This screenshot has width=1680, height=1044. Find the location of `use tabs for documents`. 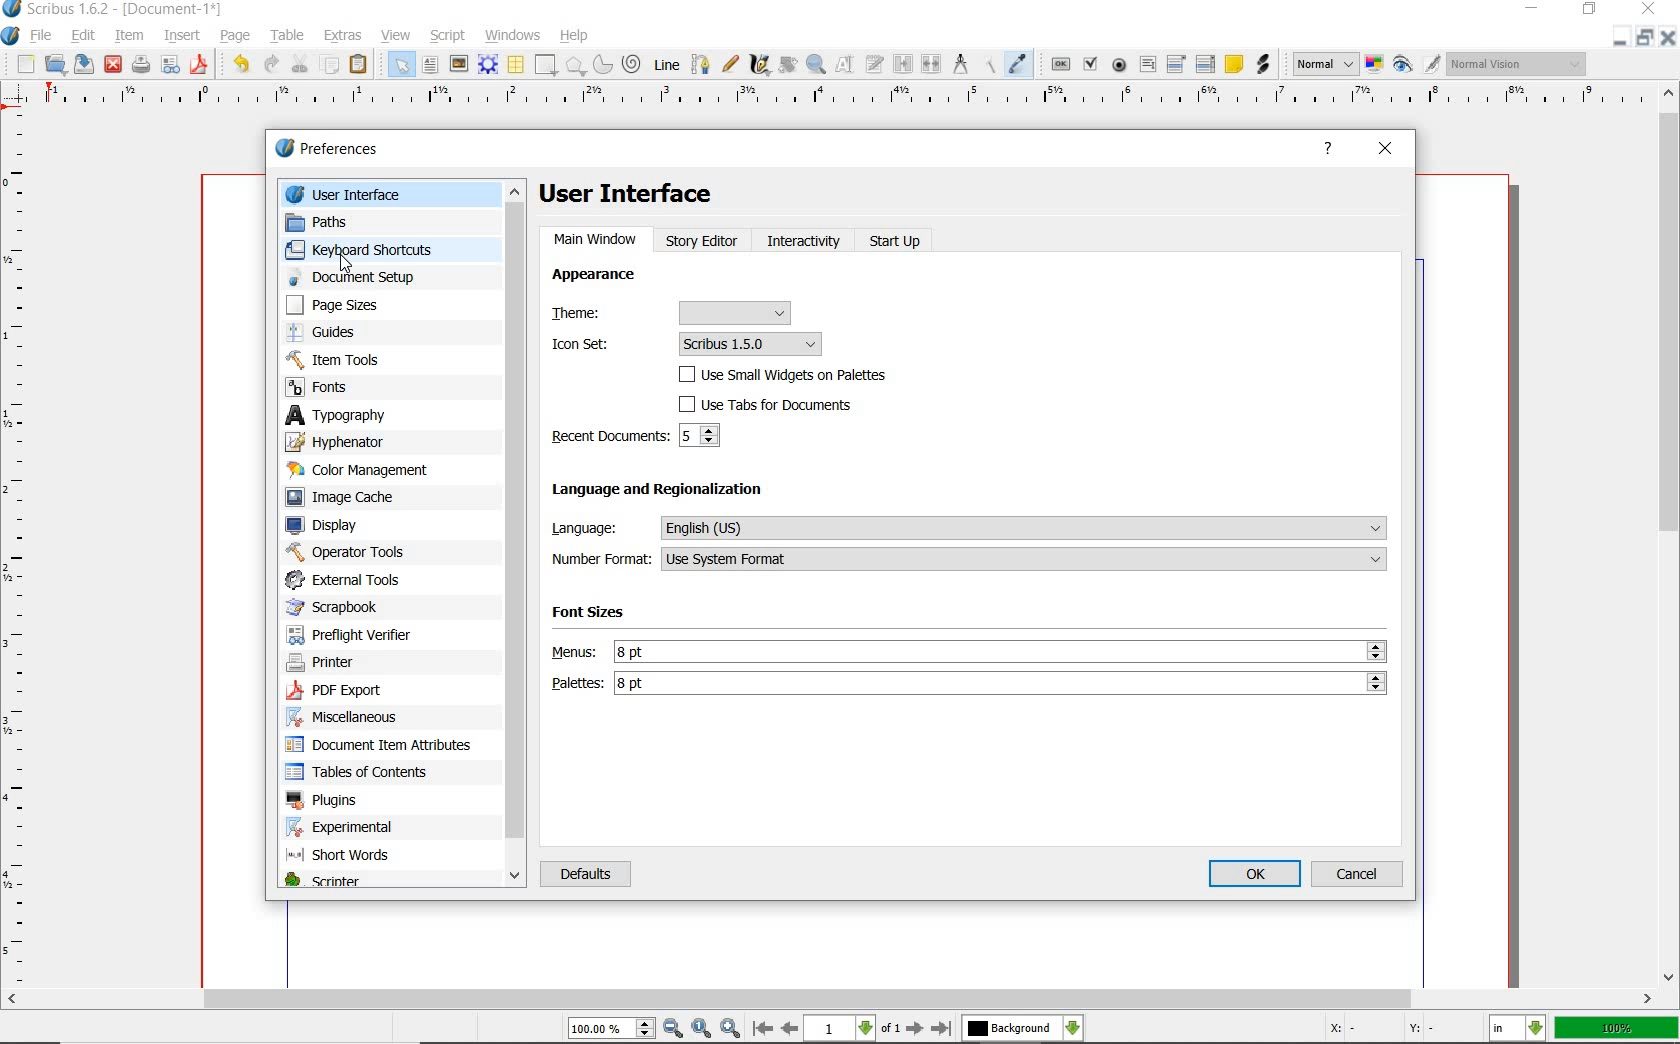

use tabs for documents is located at coordinates (788, 404).